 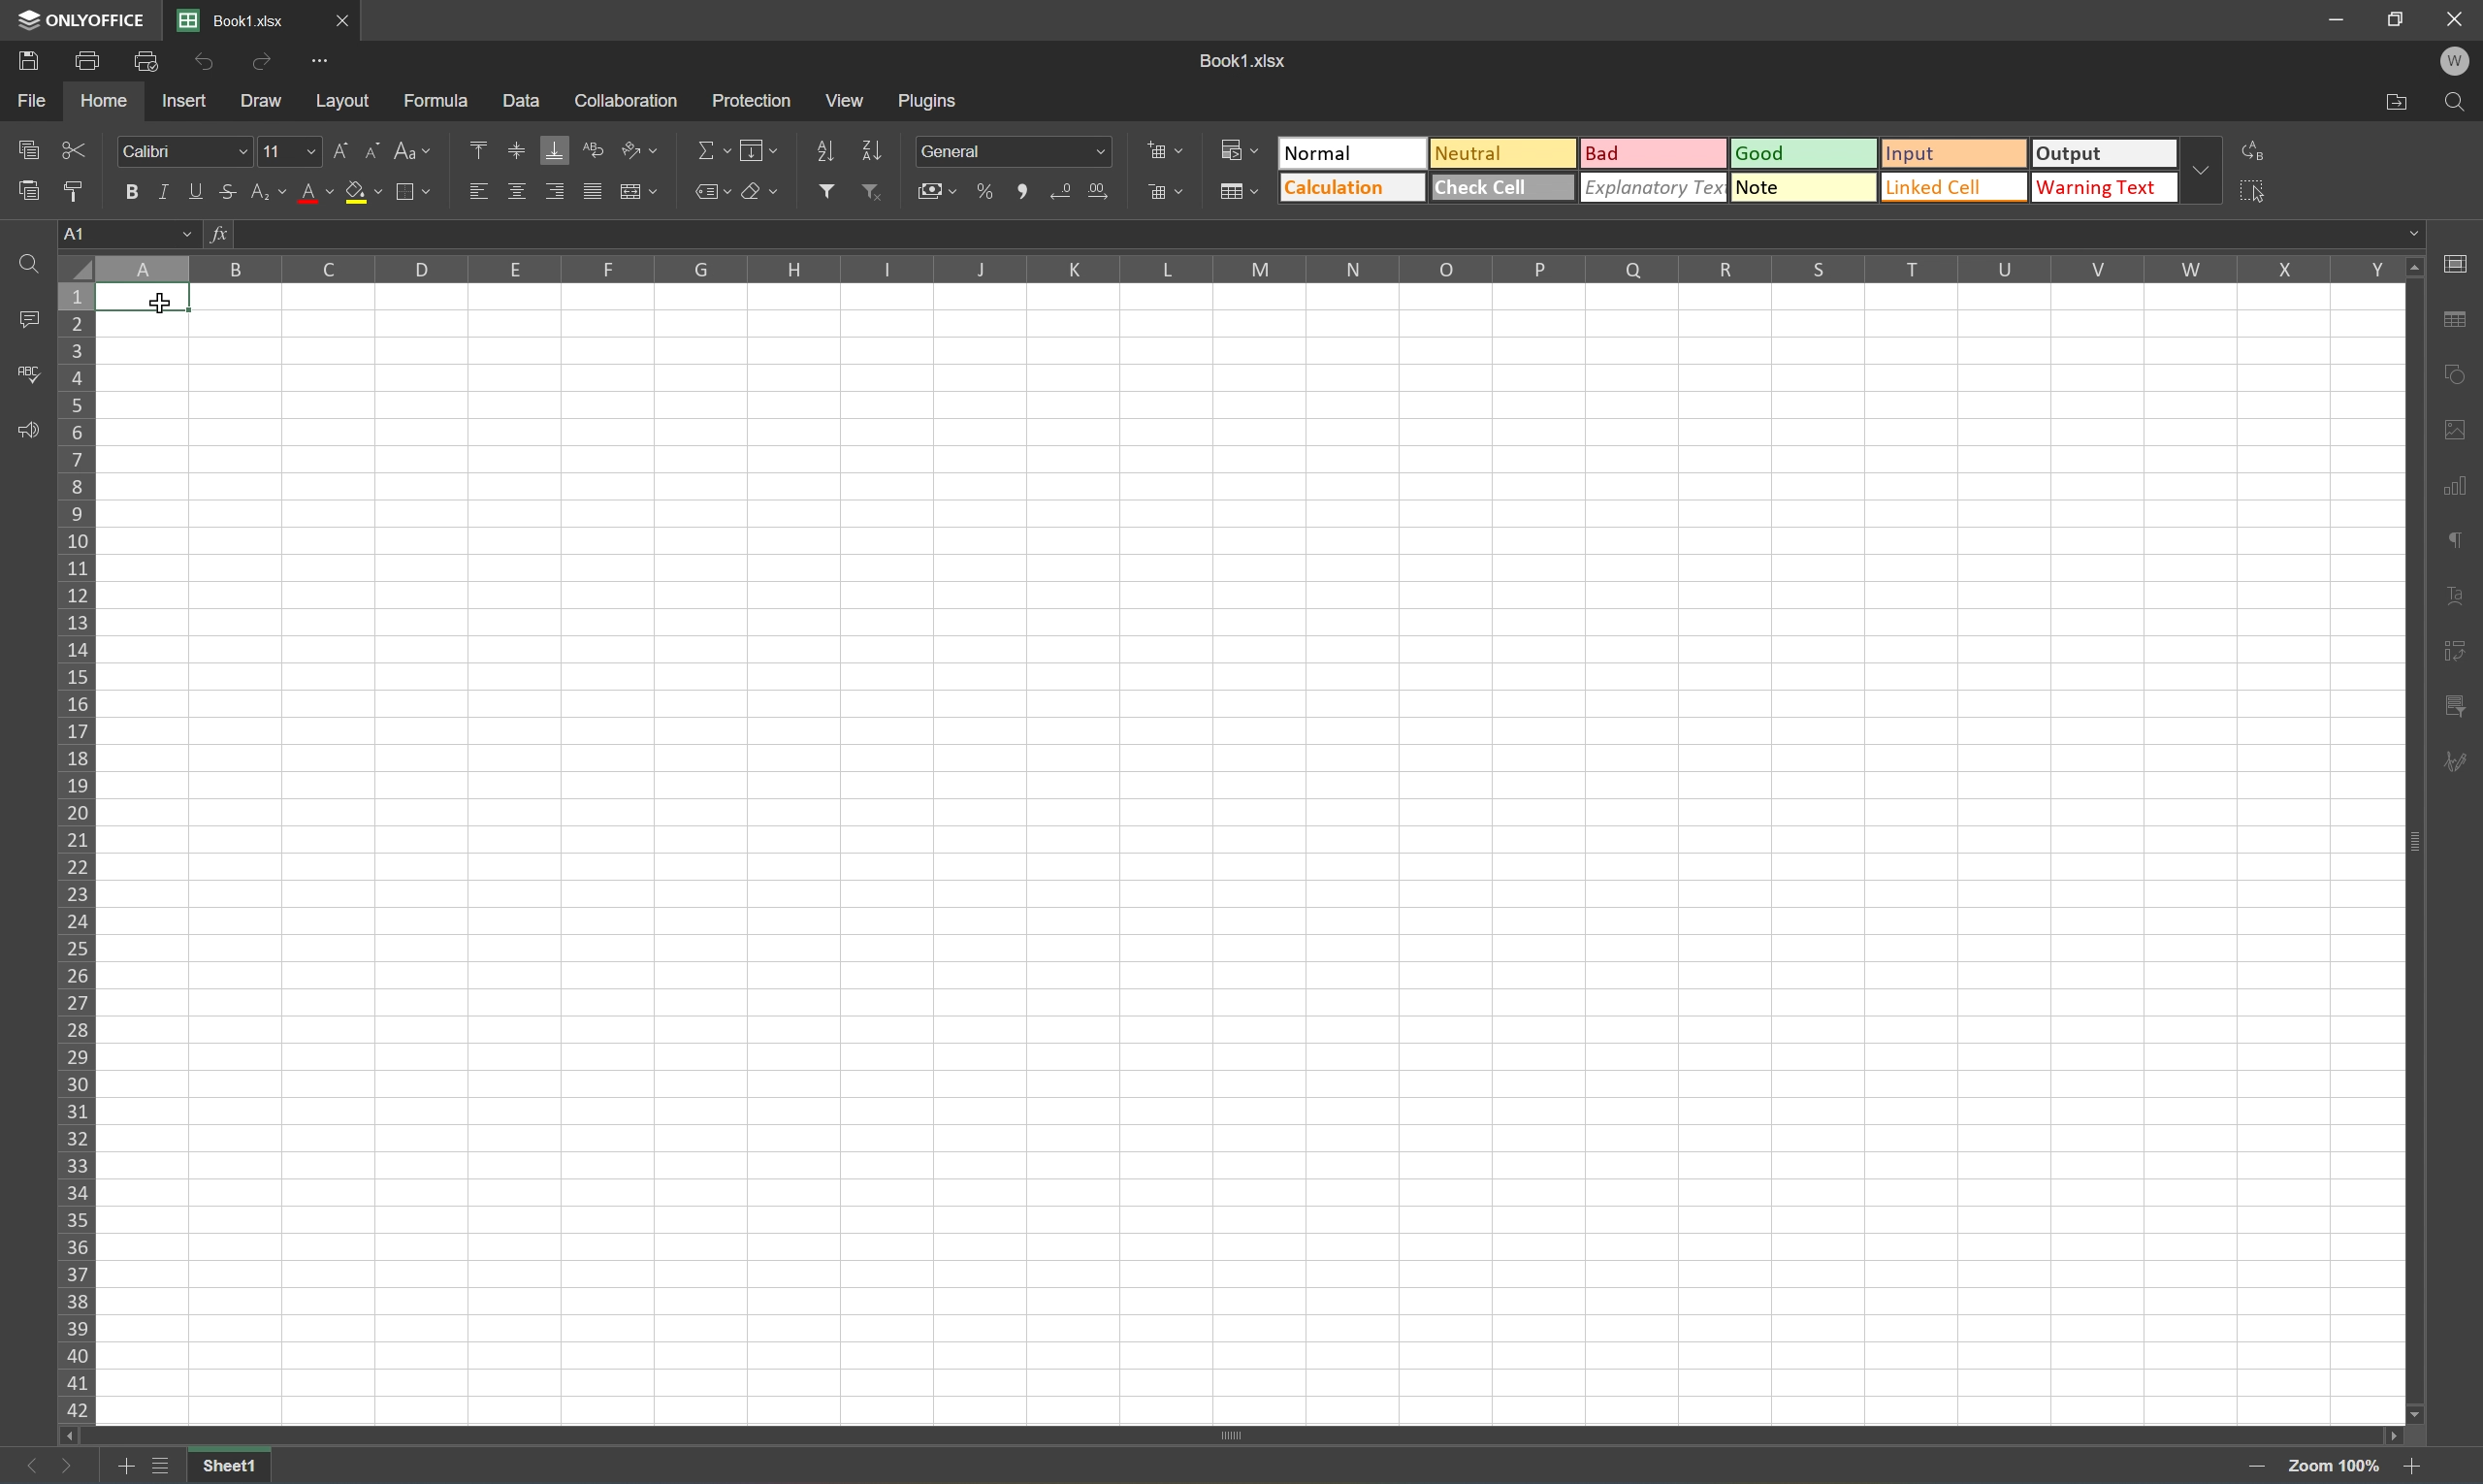 I want to click on Linked cell, so click(x=1956, y=188).